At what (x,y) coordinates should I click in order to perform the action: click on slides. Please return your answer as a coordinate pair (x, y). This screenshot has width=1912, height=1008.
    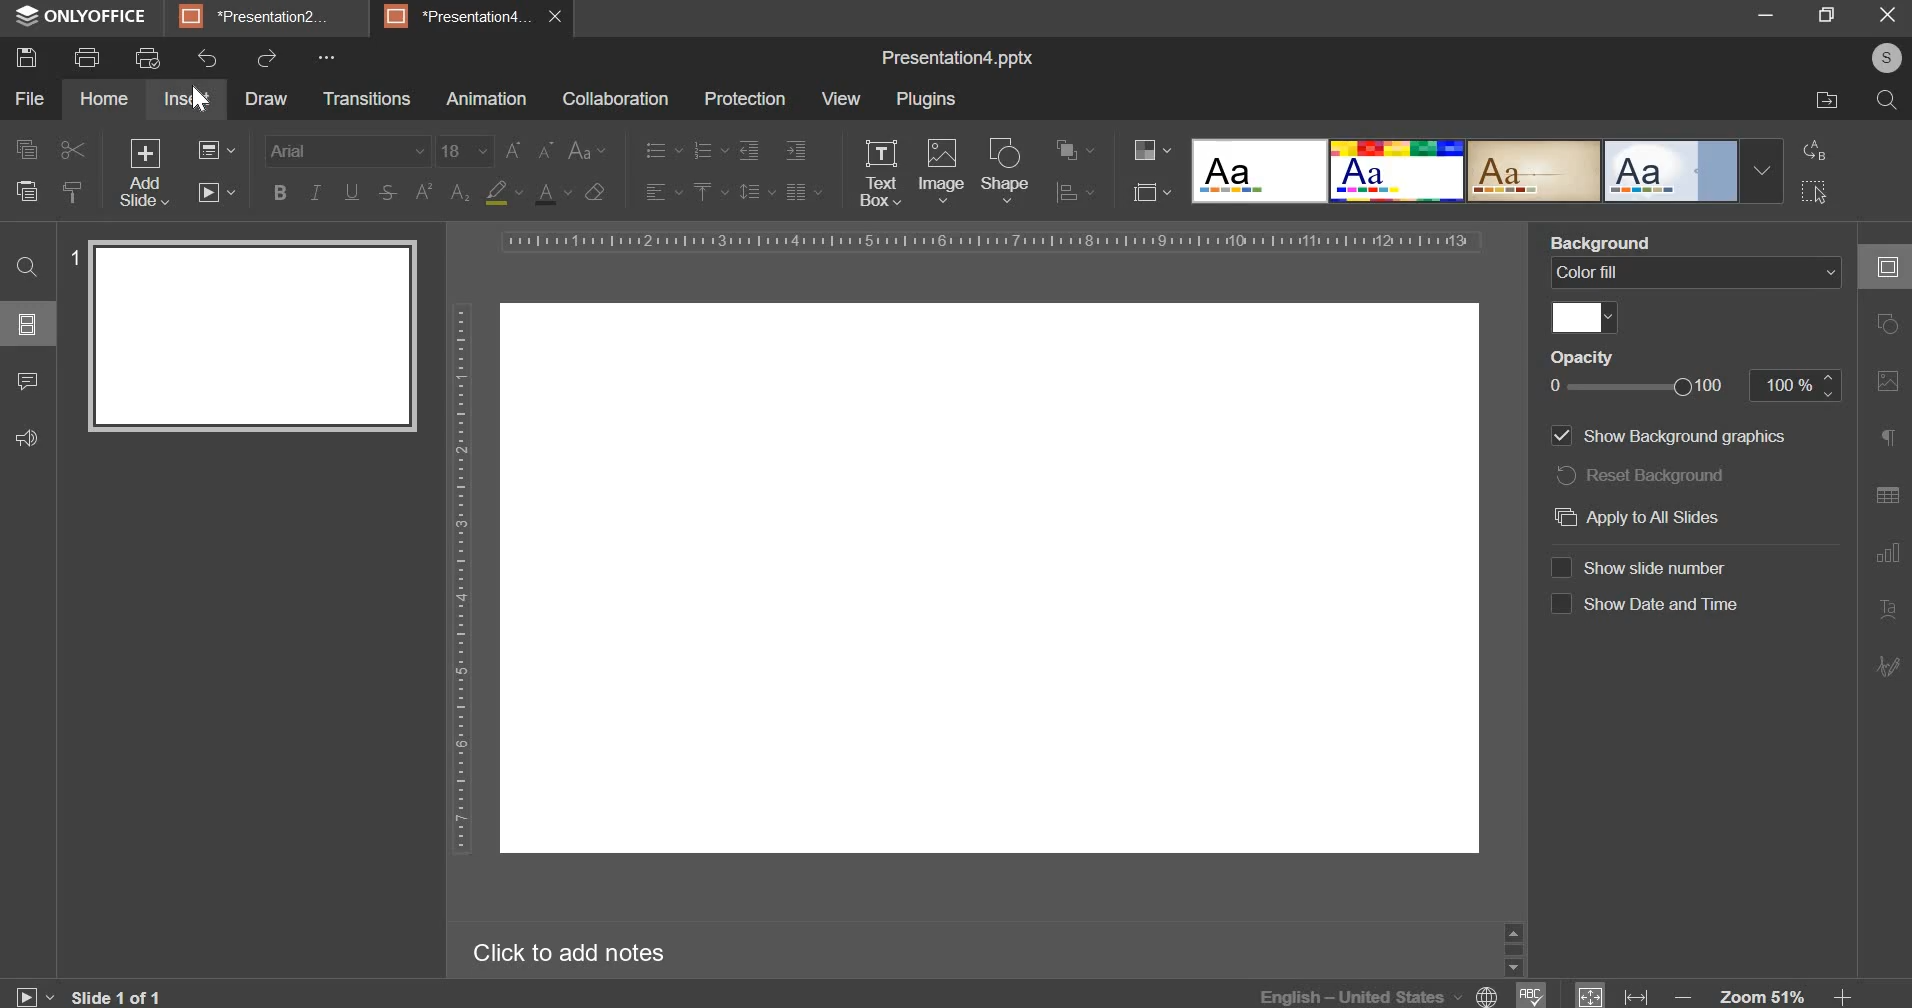
    Looking at the image, I should click on (28, 324).